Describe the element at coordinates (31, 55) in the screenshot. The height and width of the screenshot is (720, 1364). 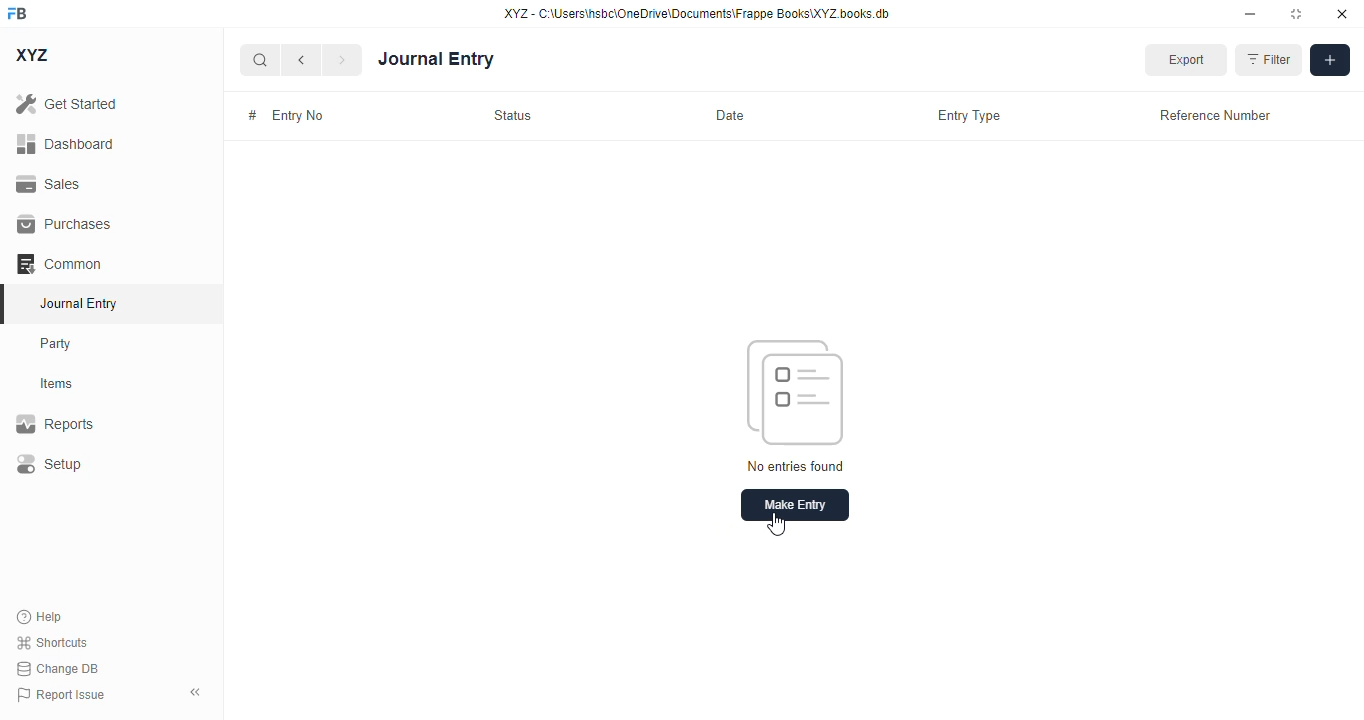
I see `XYZ` at that location.